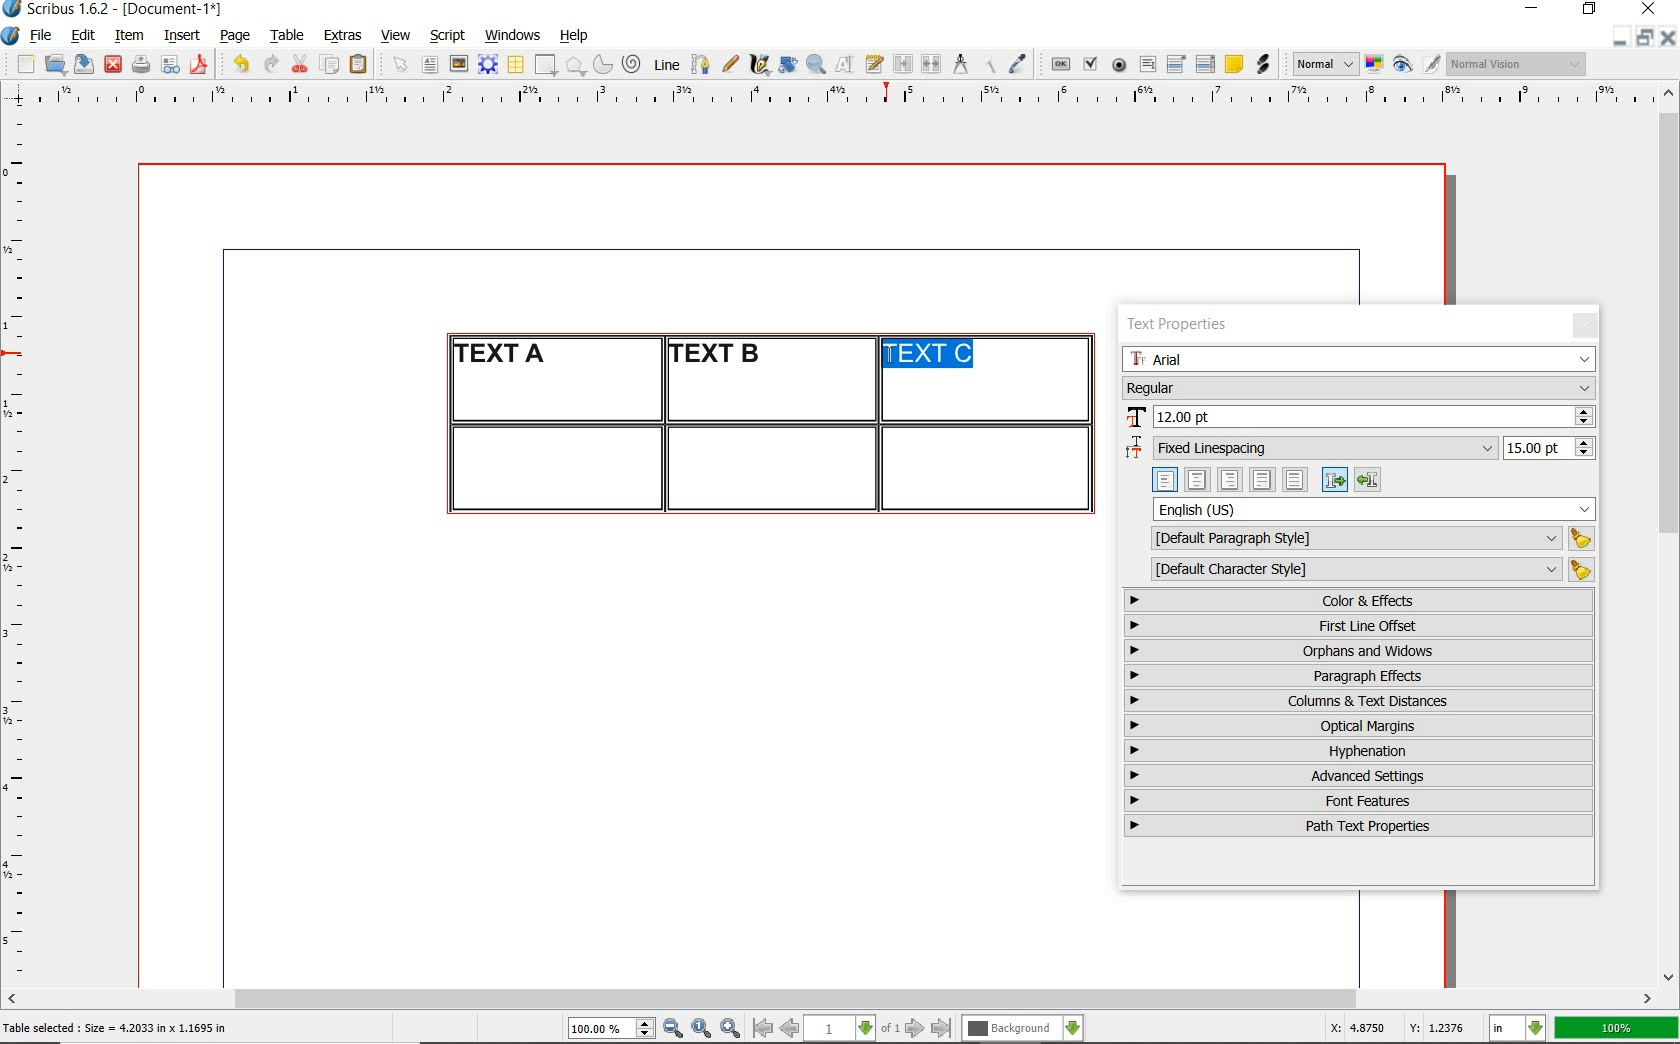 The width and height of the screenshot is (1680, 1044). I want to click on close, so click(113, 65).